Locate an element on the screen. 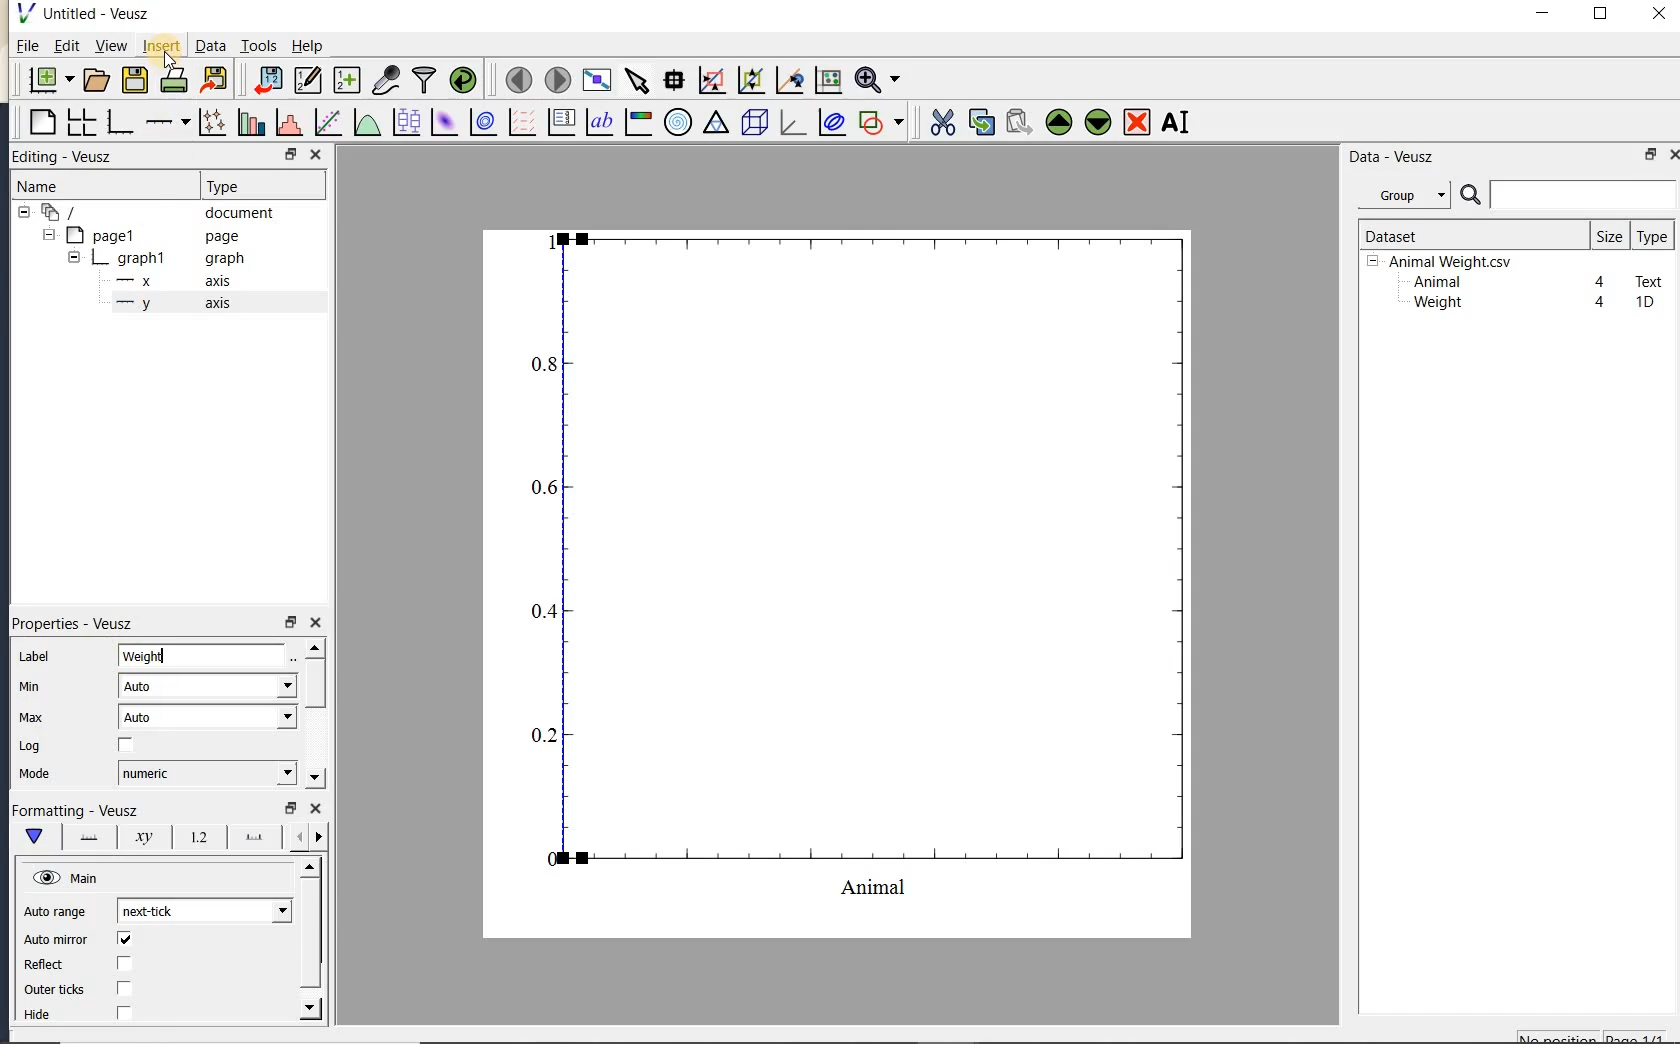 Image resolution: width=1680 pixels, height=1044 pixels. check/uncheck is located at coordinates (124, 939).